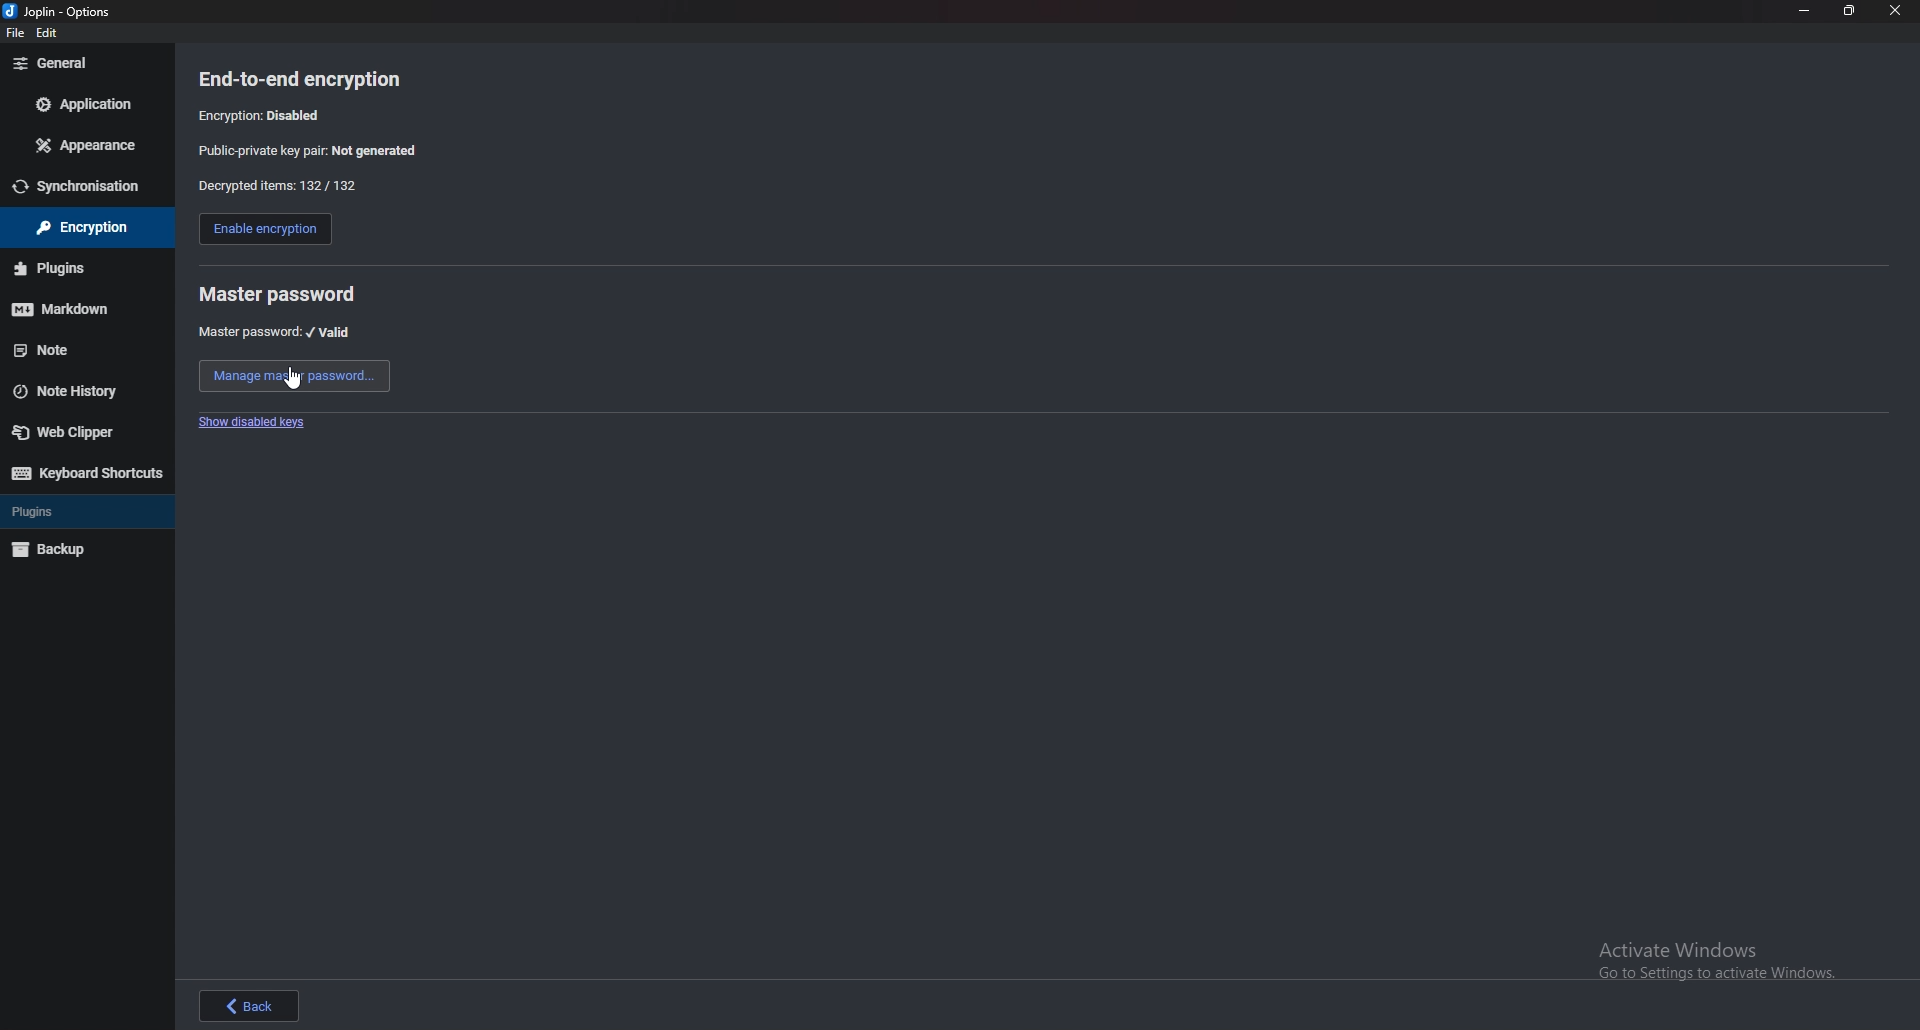 The image size is (1920, 1030). Describe the element at coordinates (84, 512) in the screenshot. I see `plugins` at that location.